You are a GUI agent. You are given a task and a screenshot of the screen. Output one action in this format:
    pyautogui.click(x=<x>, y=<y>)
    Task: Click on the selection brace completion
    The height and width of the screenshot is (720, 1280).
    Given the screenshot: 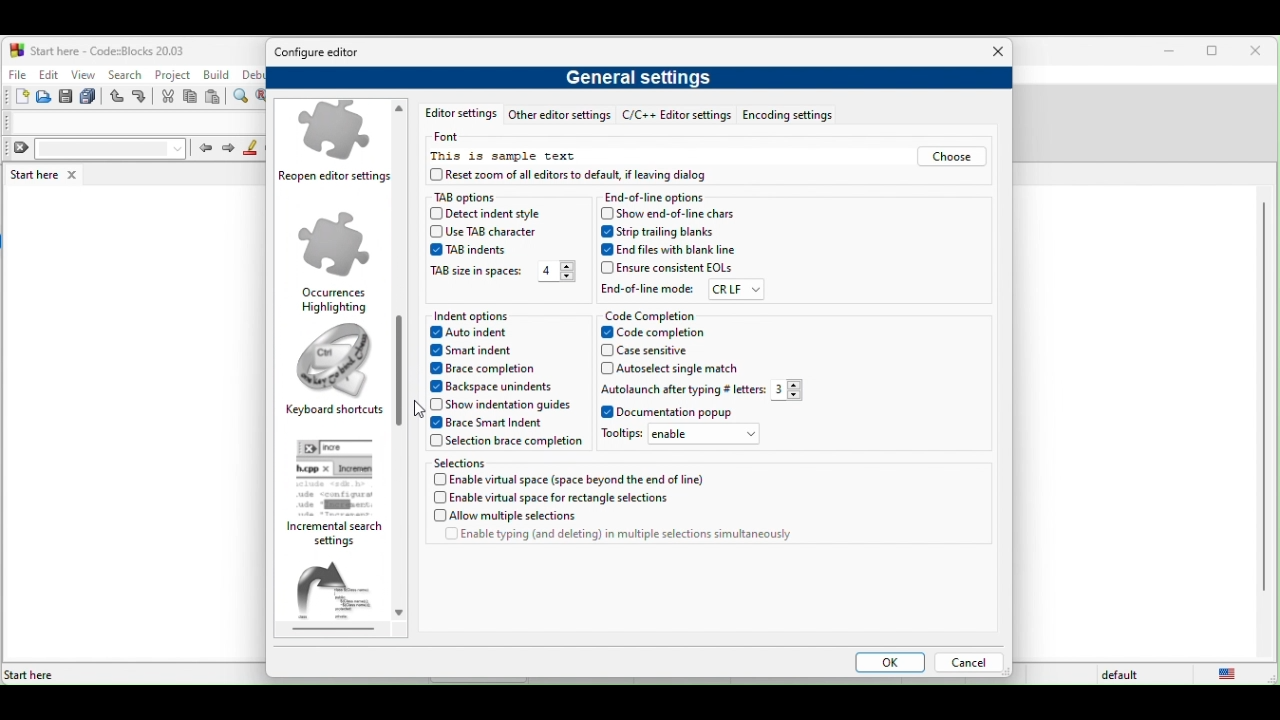 What is the action you would take?
    pyautogui.click(x=506, y=443)
    